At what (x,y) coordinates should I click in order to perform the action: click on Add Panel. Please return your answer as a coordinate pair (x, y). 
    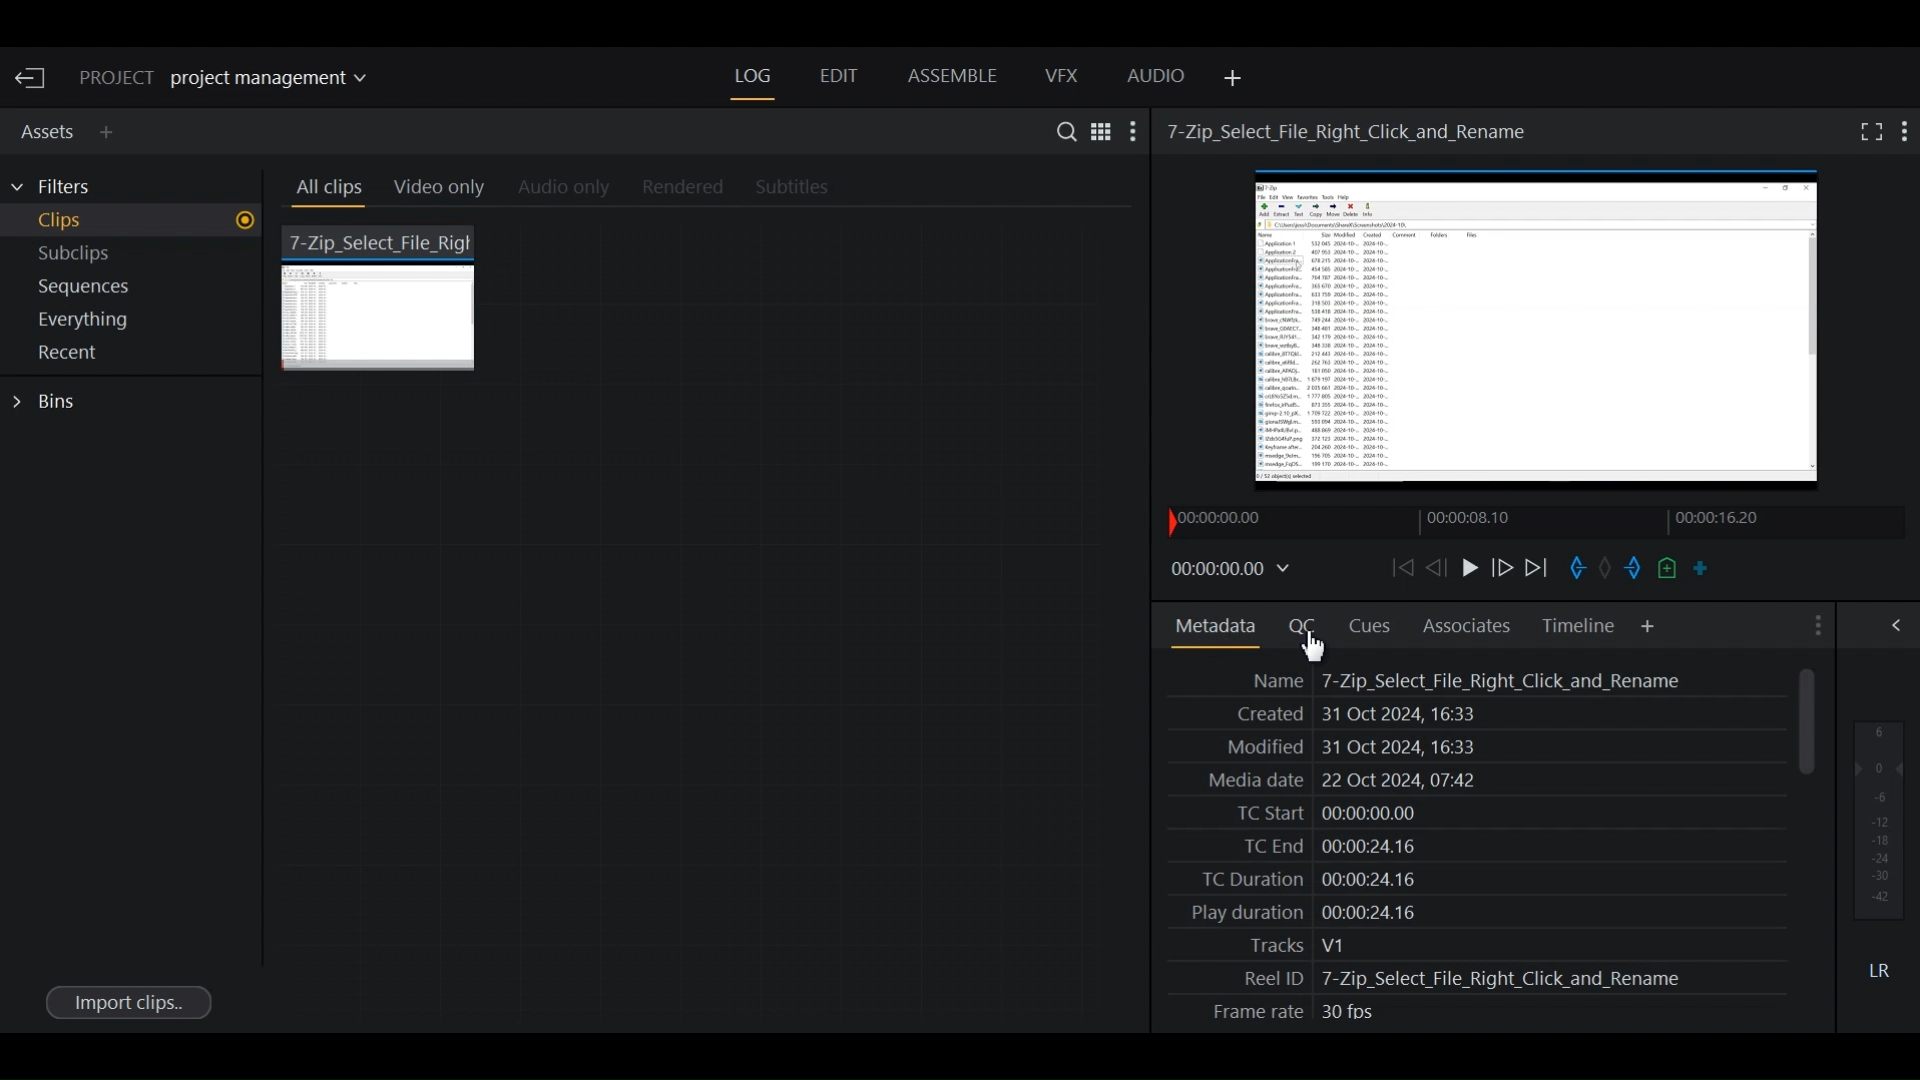
    Looking at the image, I should click on (111, 132).